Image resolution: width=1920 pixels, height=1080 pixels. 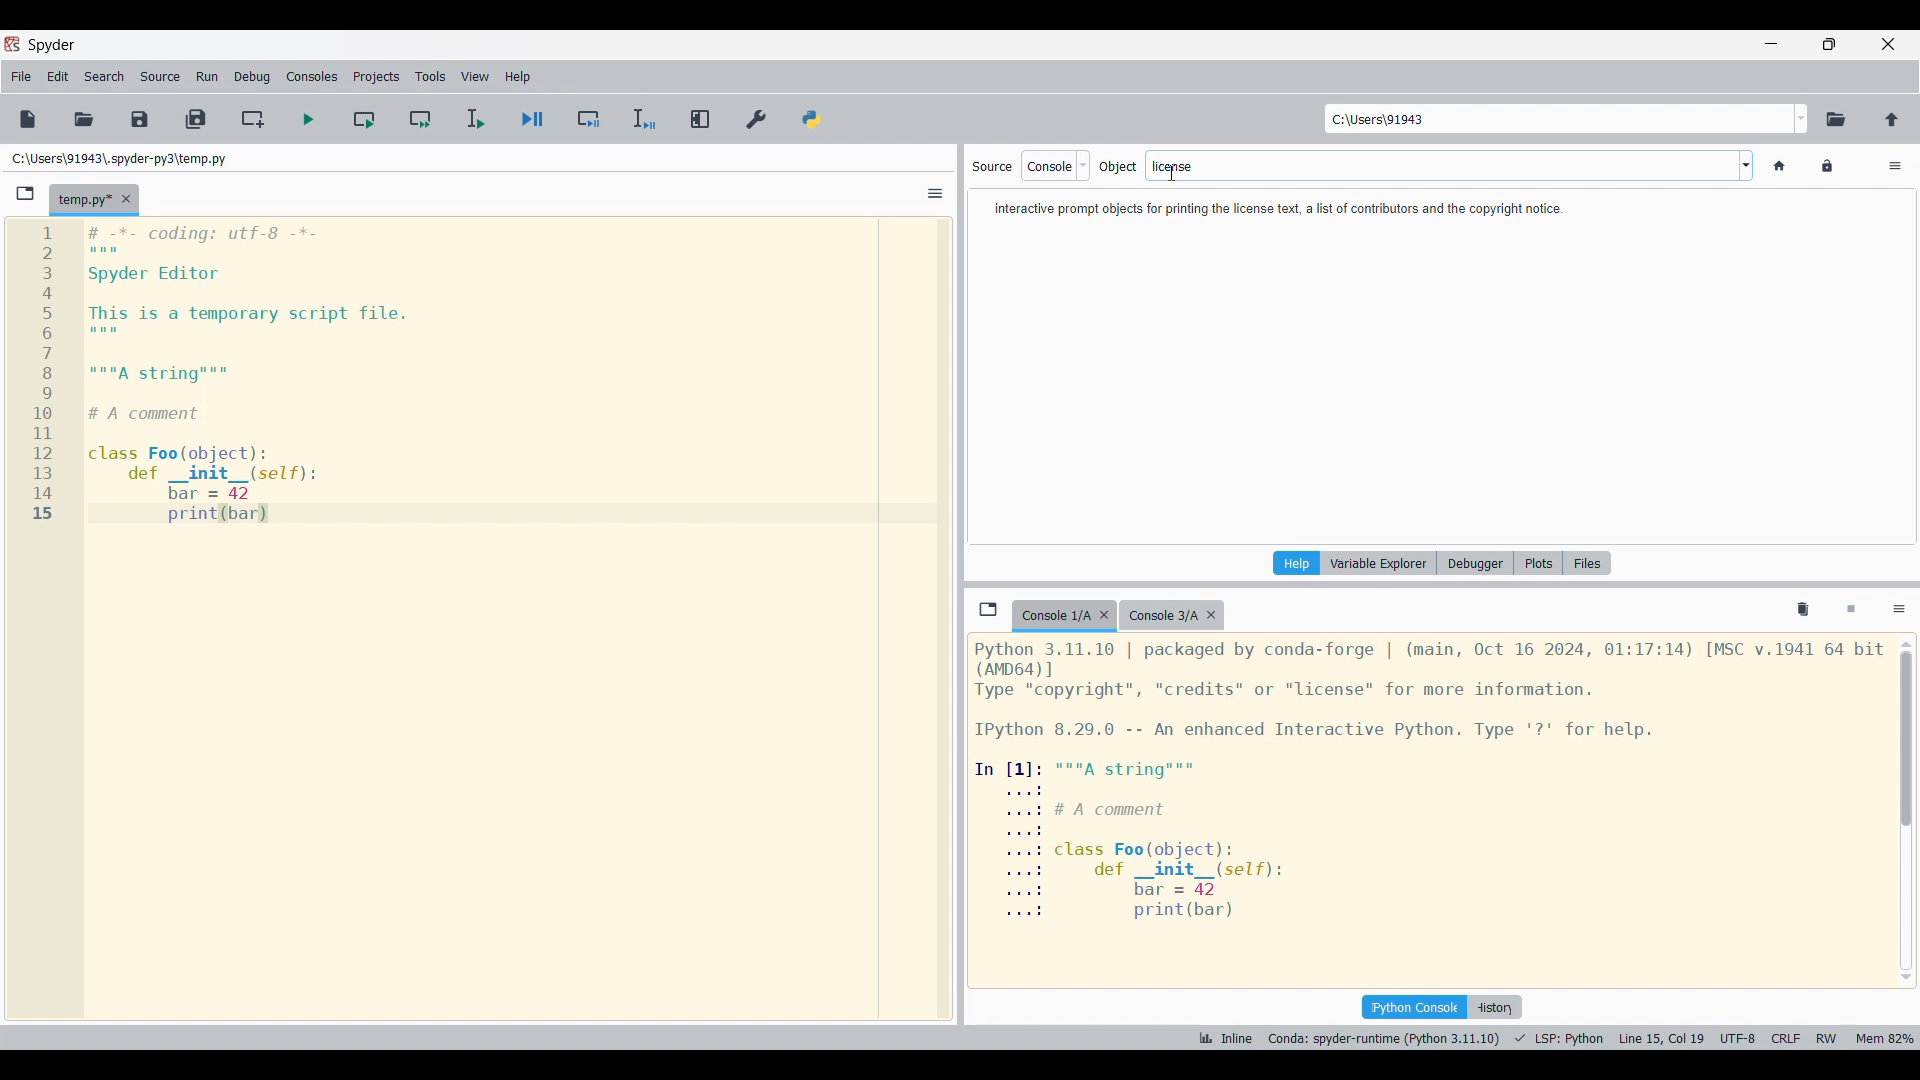 What do you see at coordinates (53, 44) in the screenshot?
I see `Software logo` at bounding box center [53, 44].